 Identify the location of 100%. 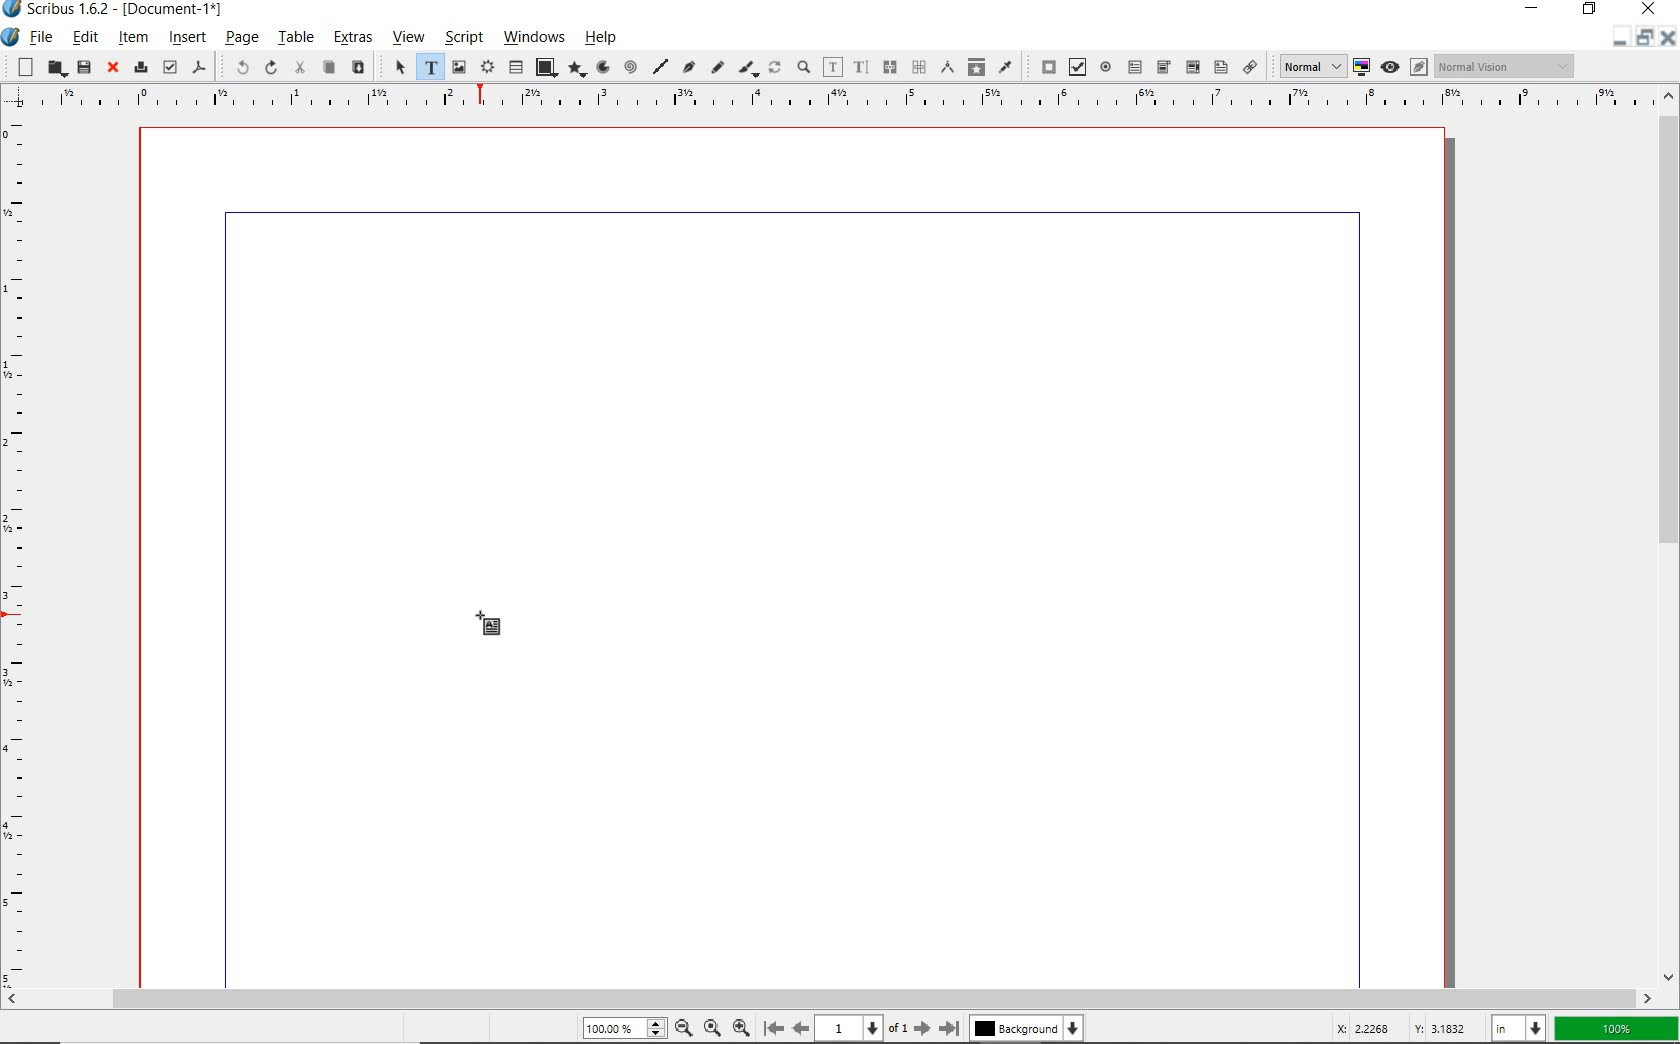
(621, 1029).